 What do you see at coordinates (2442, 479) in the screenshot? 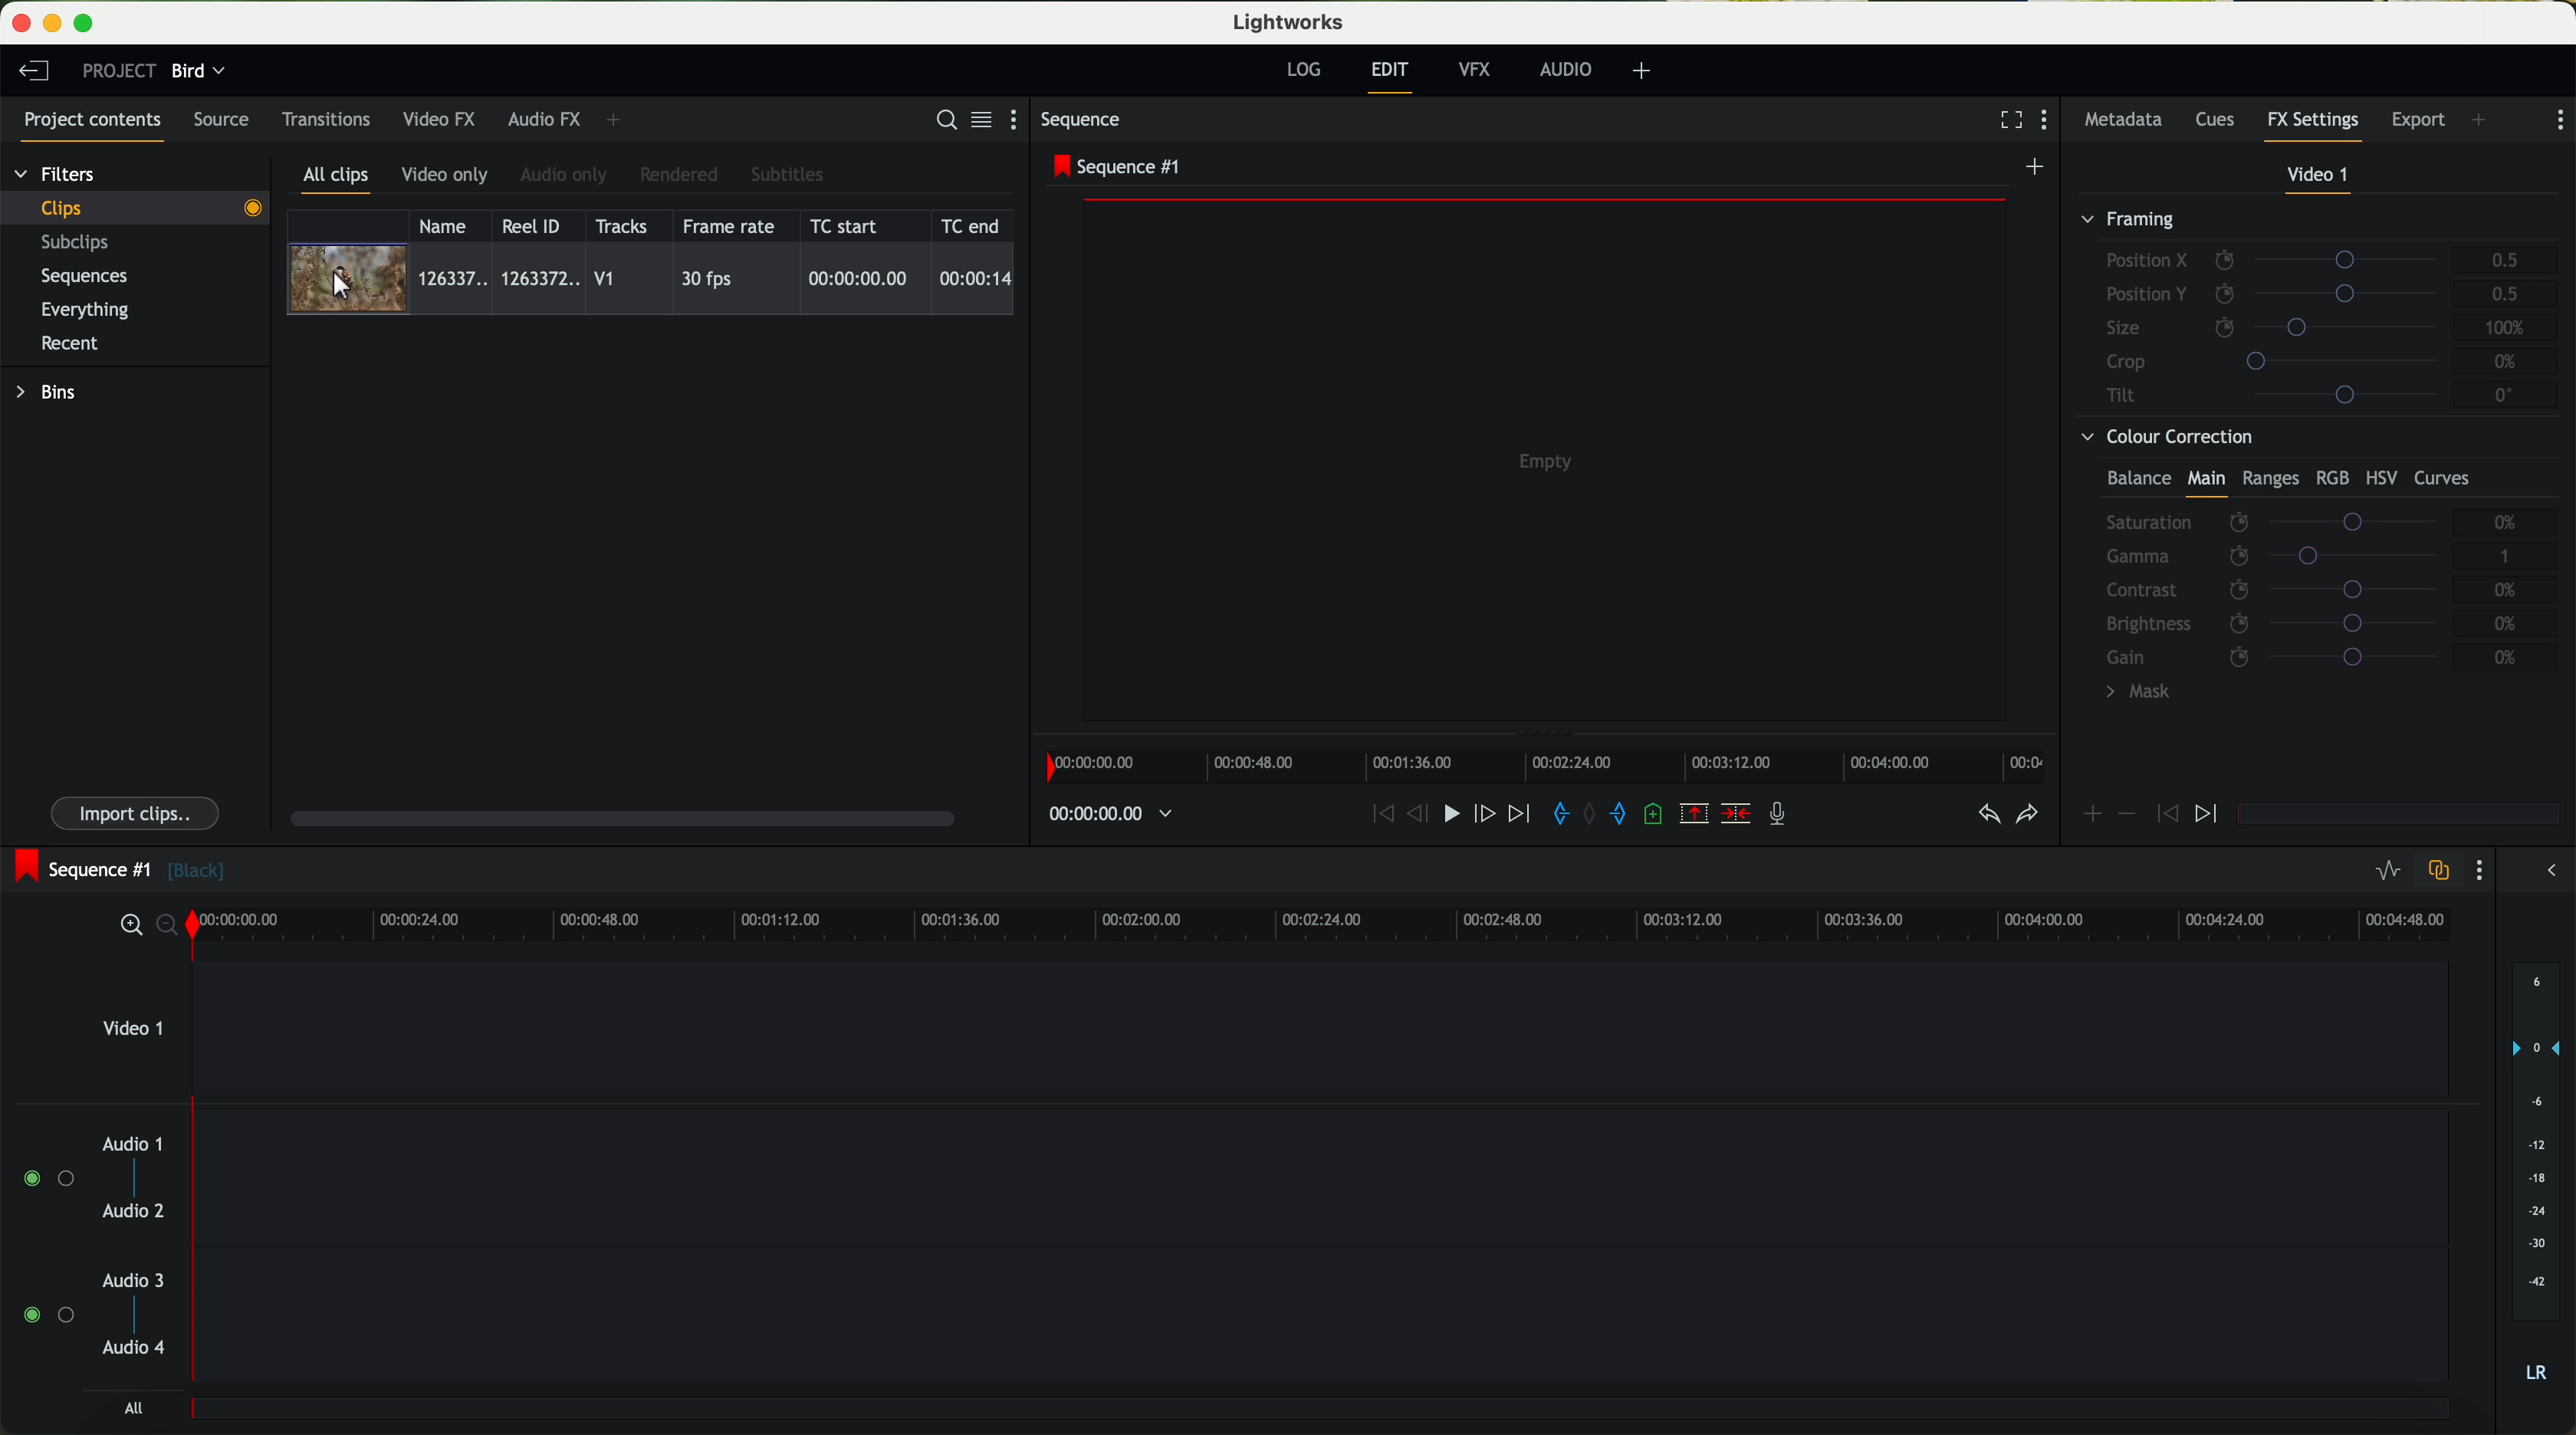
I see `curves` at bounding box center [2442, 479].